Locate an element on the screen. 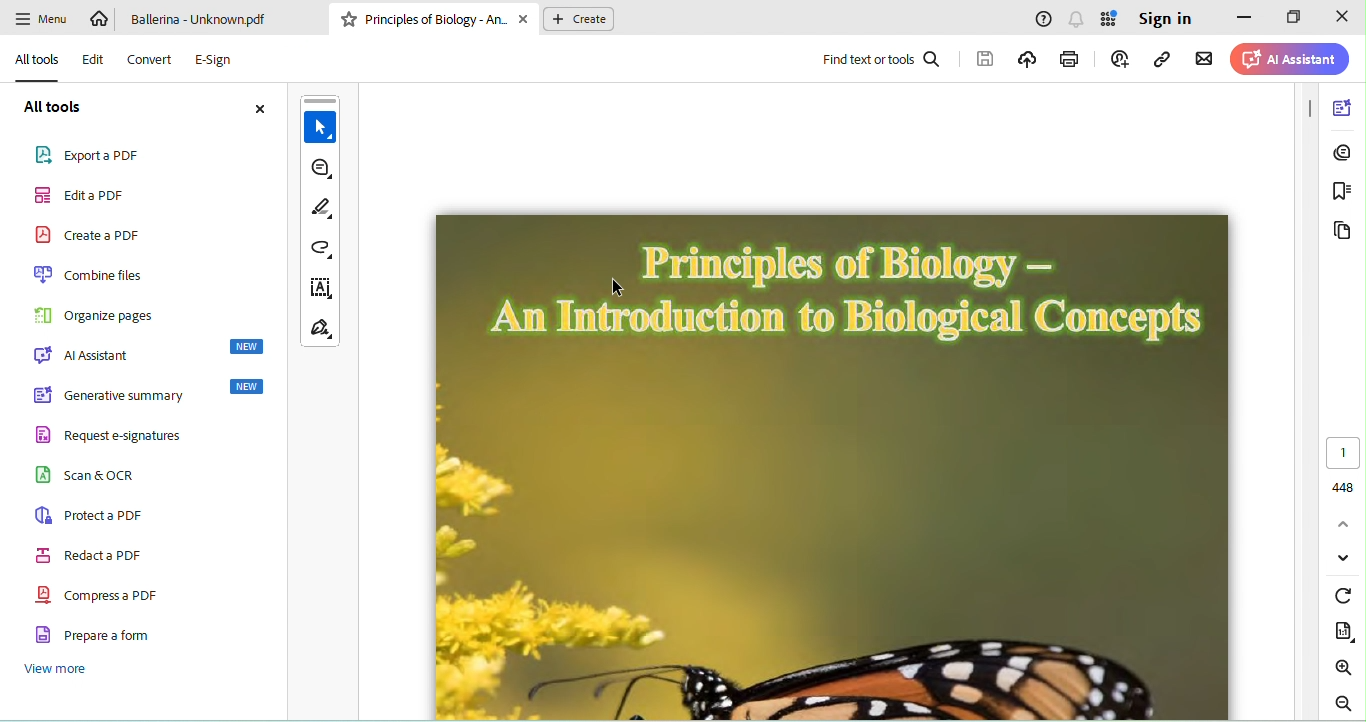  prepare a form is located at coordinates (101, 635).